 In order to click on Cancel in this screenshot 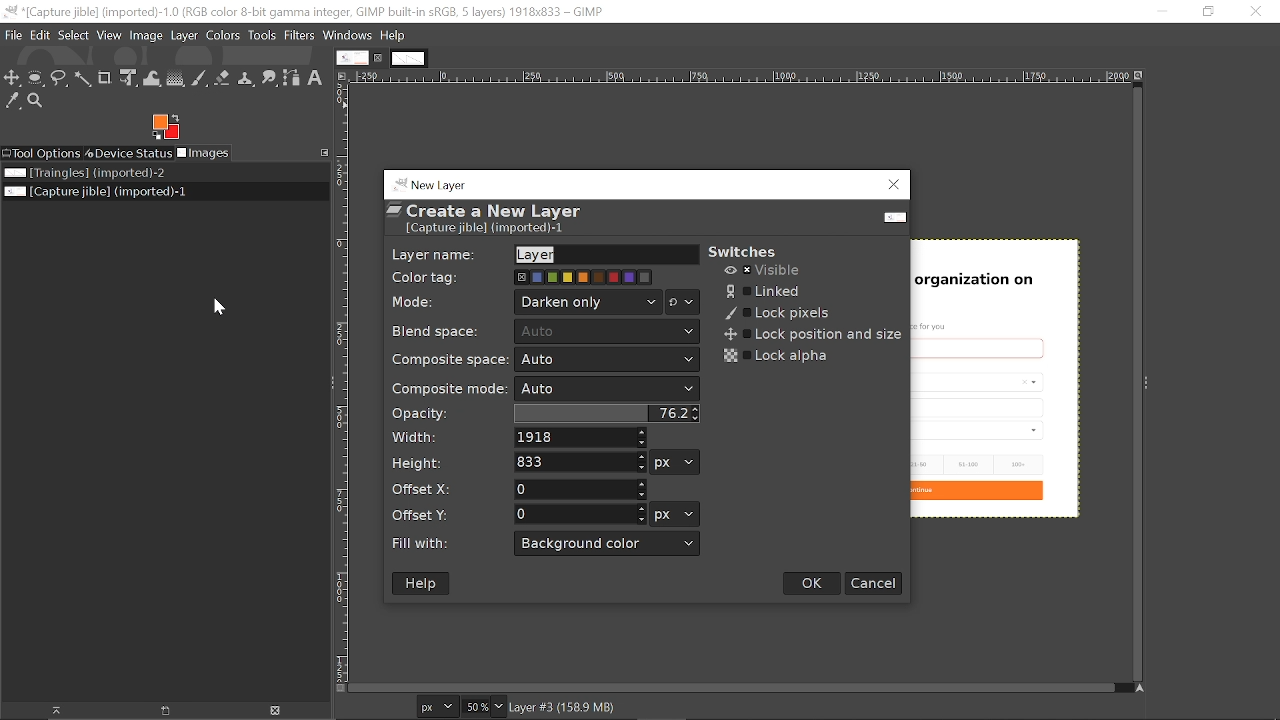, I will do `click(874, 582)`.